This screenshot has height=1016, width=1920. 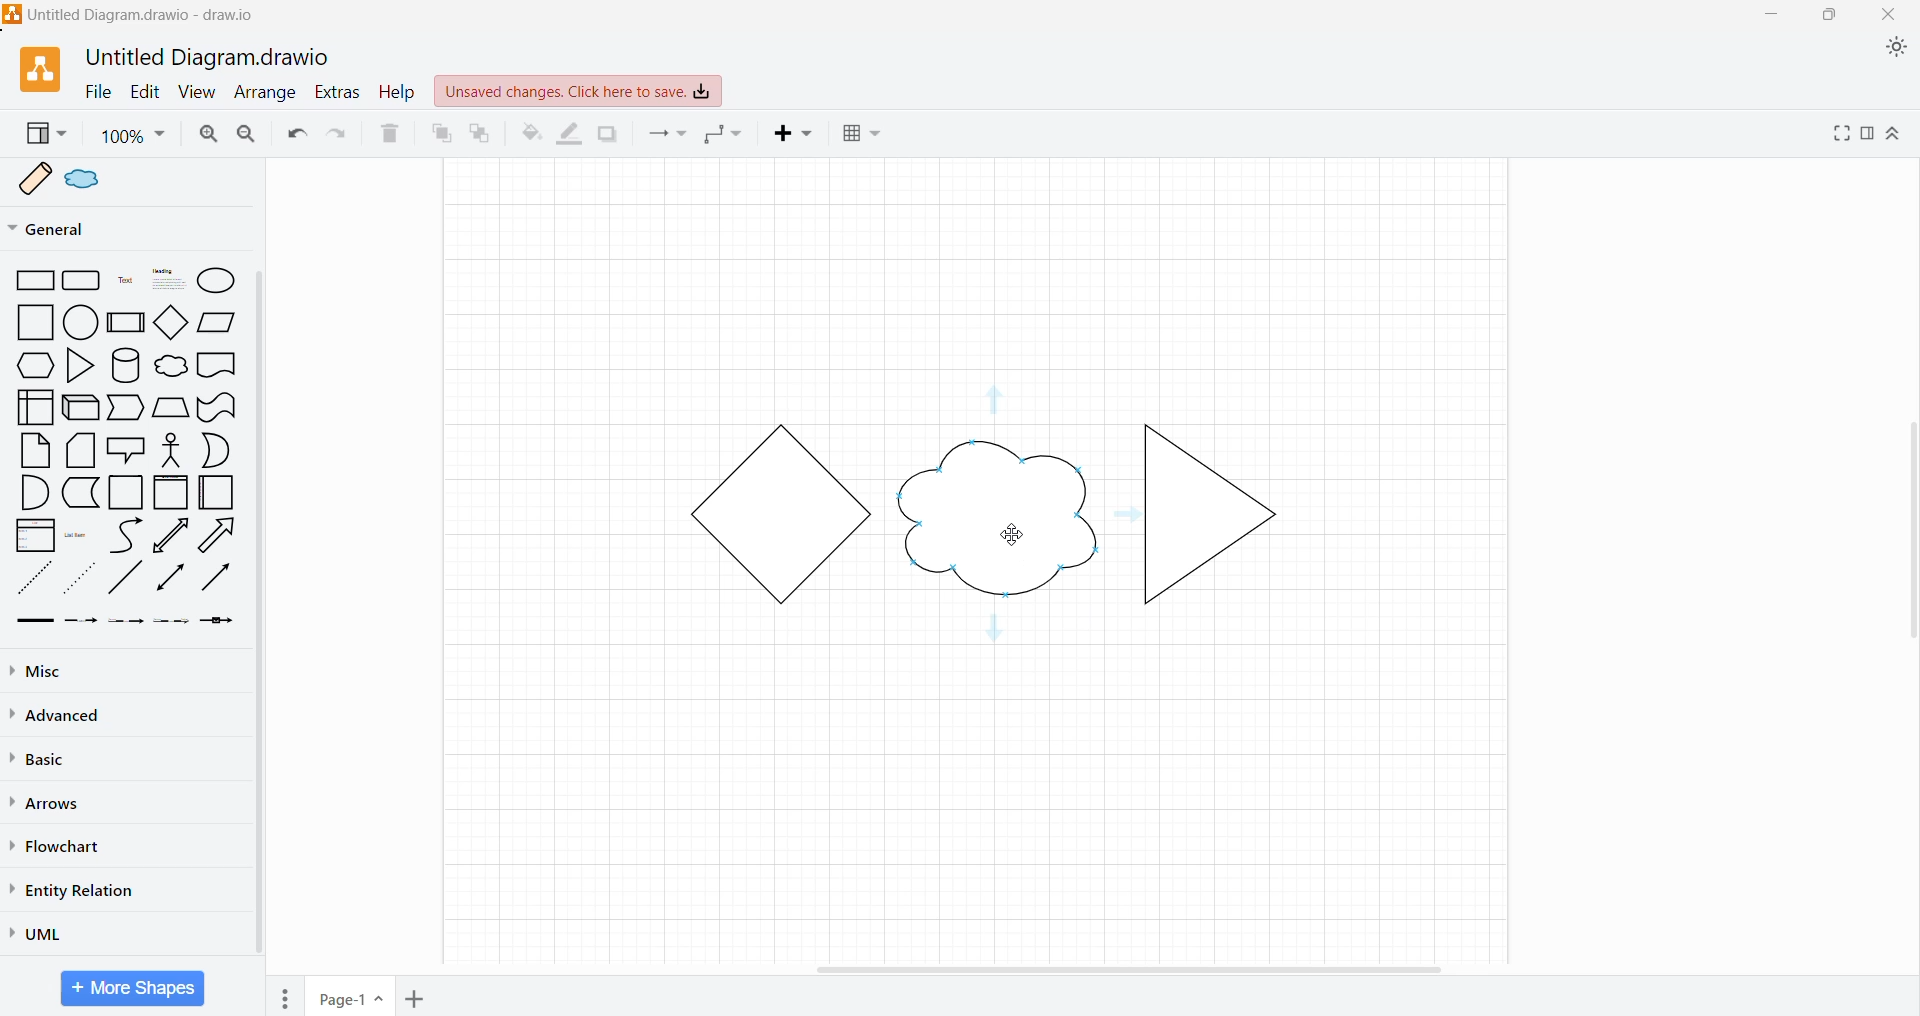 What do you see at coordinates (44, 134) in the screenshot?
I see `View` at bounding box center [44, 134].